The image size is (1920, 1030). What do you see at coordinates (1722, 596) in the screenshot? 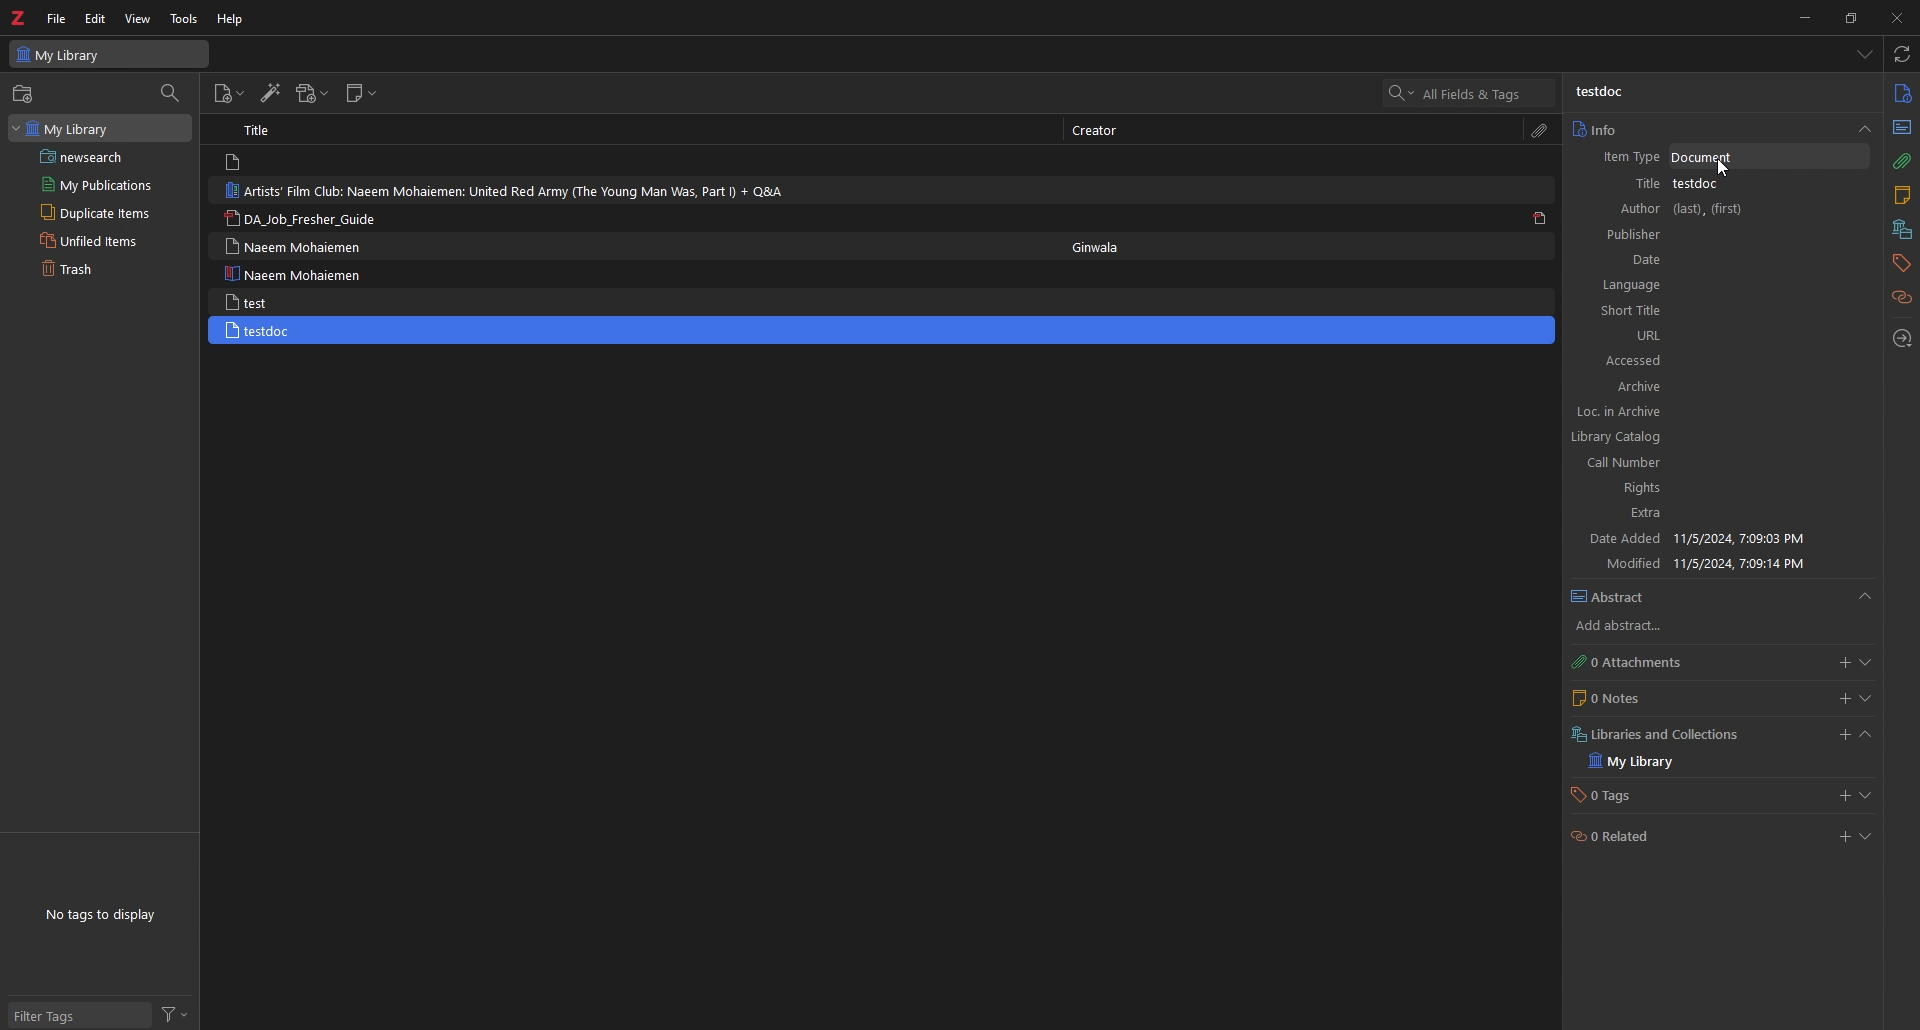
I see `abstract` at bounding box center [1722, 596].